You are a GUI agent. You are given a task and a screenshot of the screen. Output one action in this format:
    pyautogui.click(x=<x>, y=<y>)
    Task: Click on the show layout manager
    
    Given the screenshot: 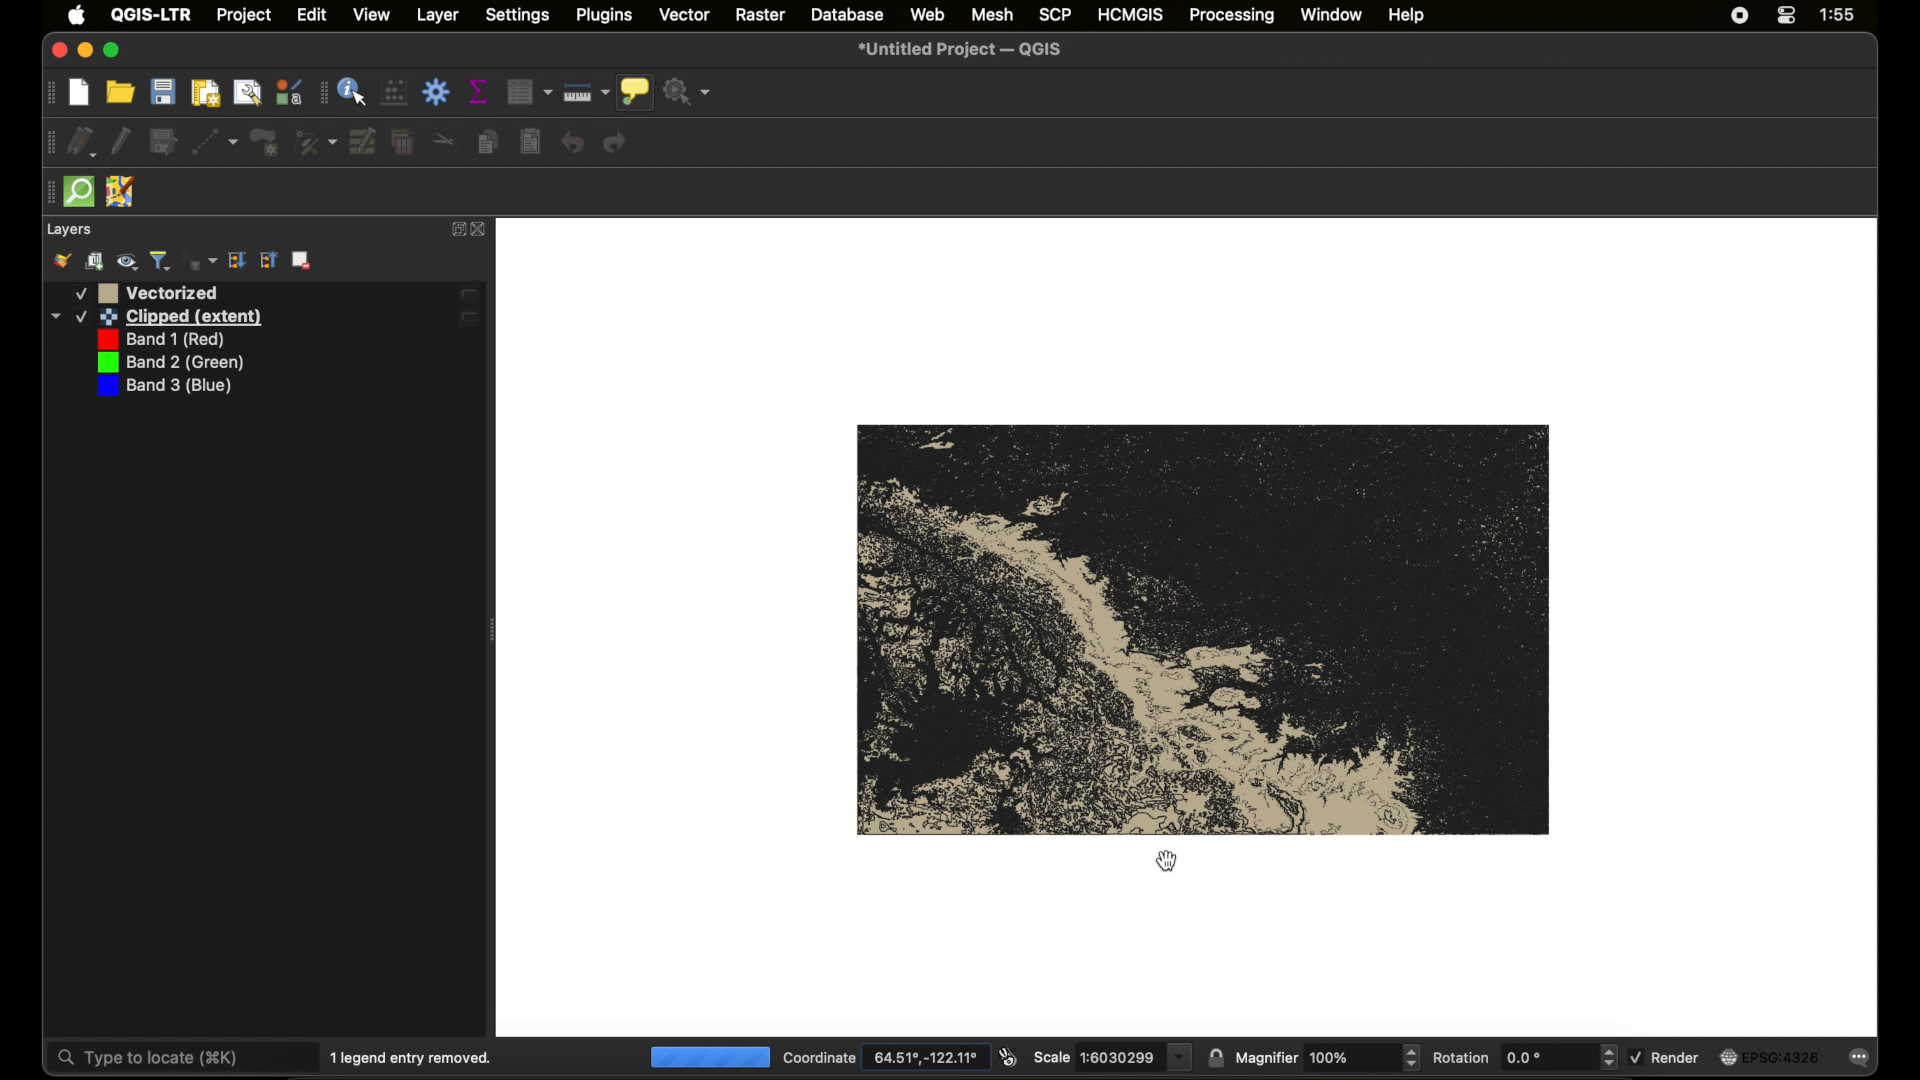 What is the action you would take?
    pyautogui.click(x=248, y=94)
    